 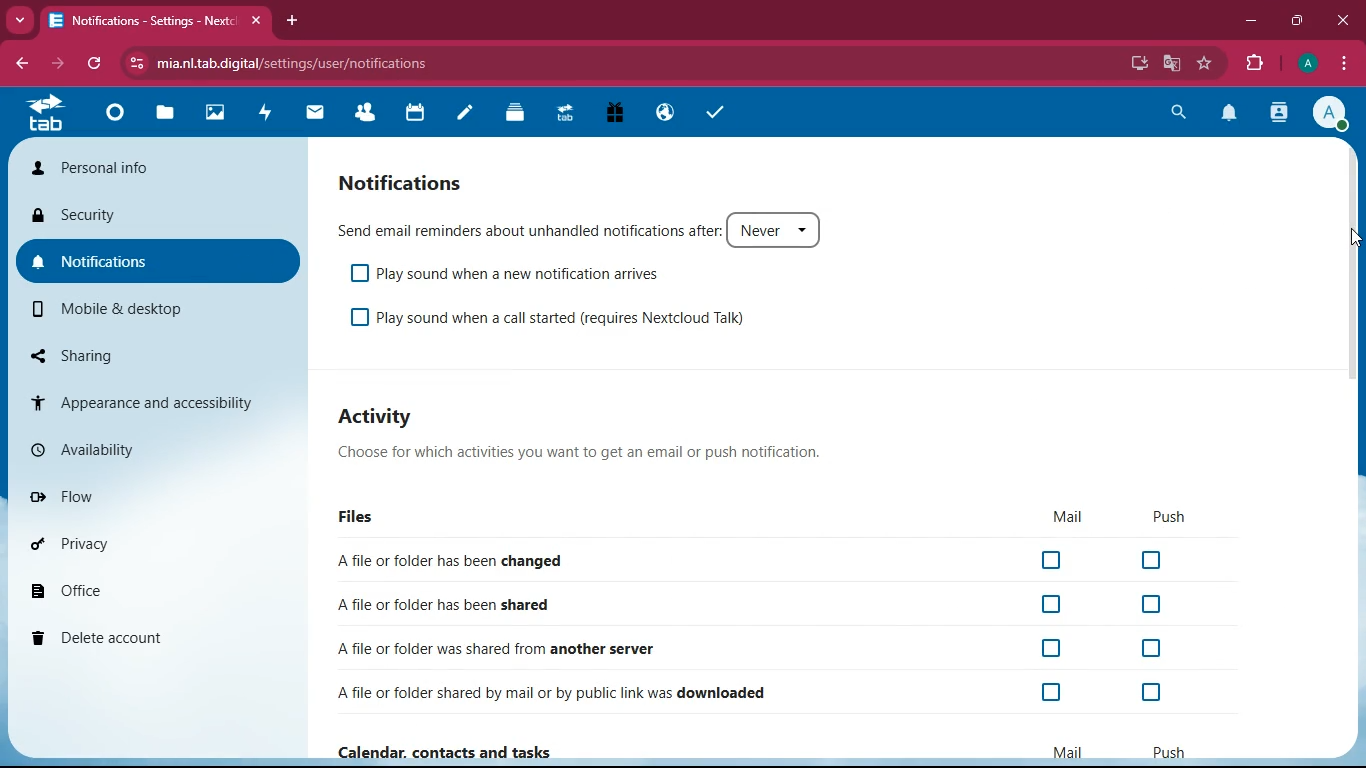 What do you see at coordinates (720, 115) in the screenshot?
I see `task` at bounding box center [720, 115].